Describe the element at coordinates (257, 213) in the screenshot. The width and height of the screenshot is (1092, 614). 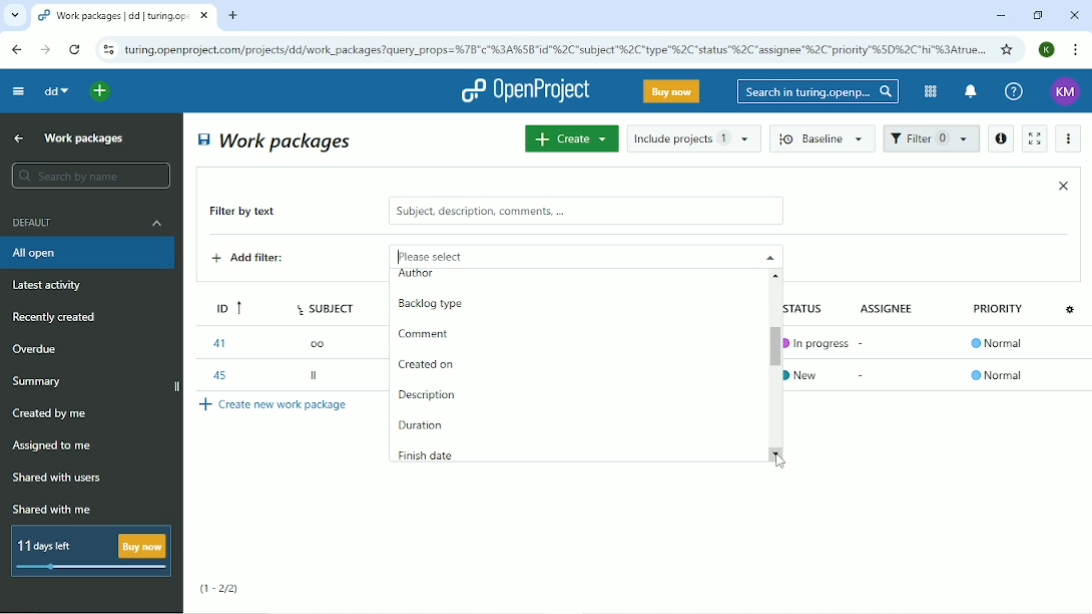
I see `Filter by text` at that location.